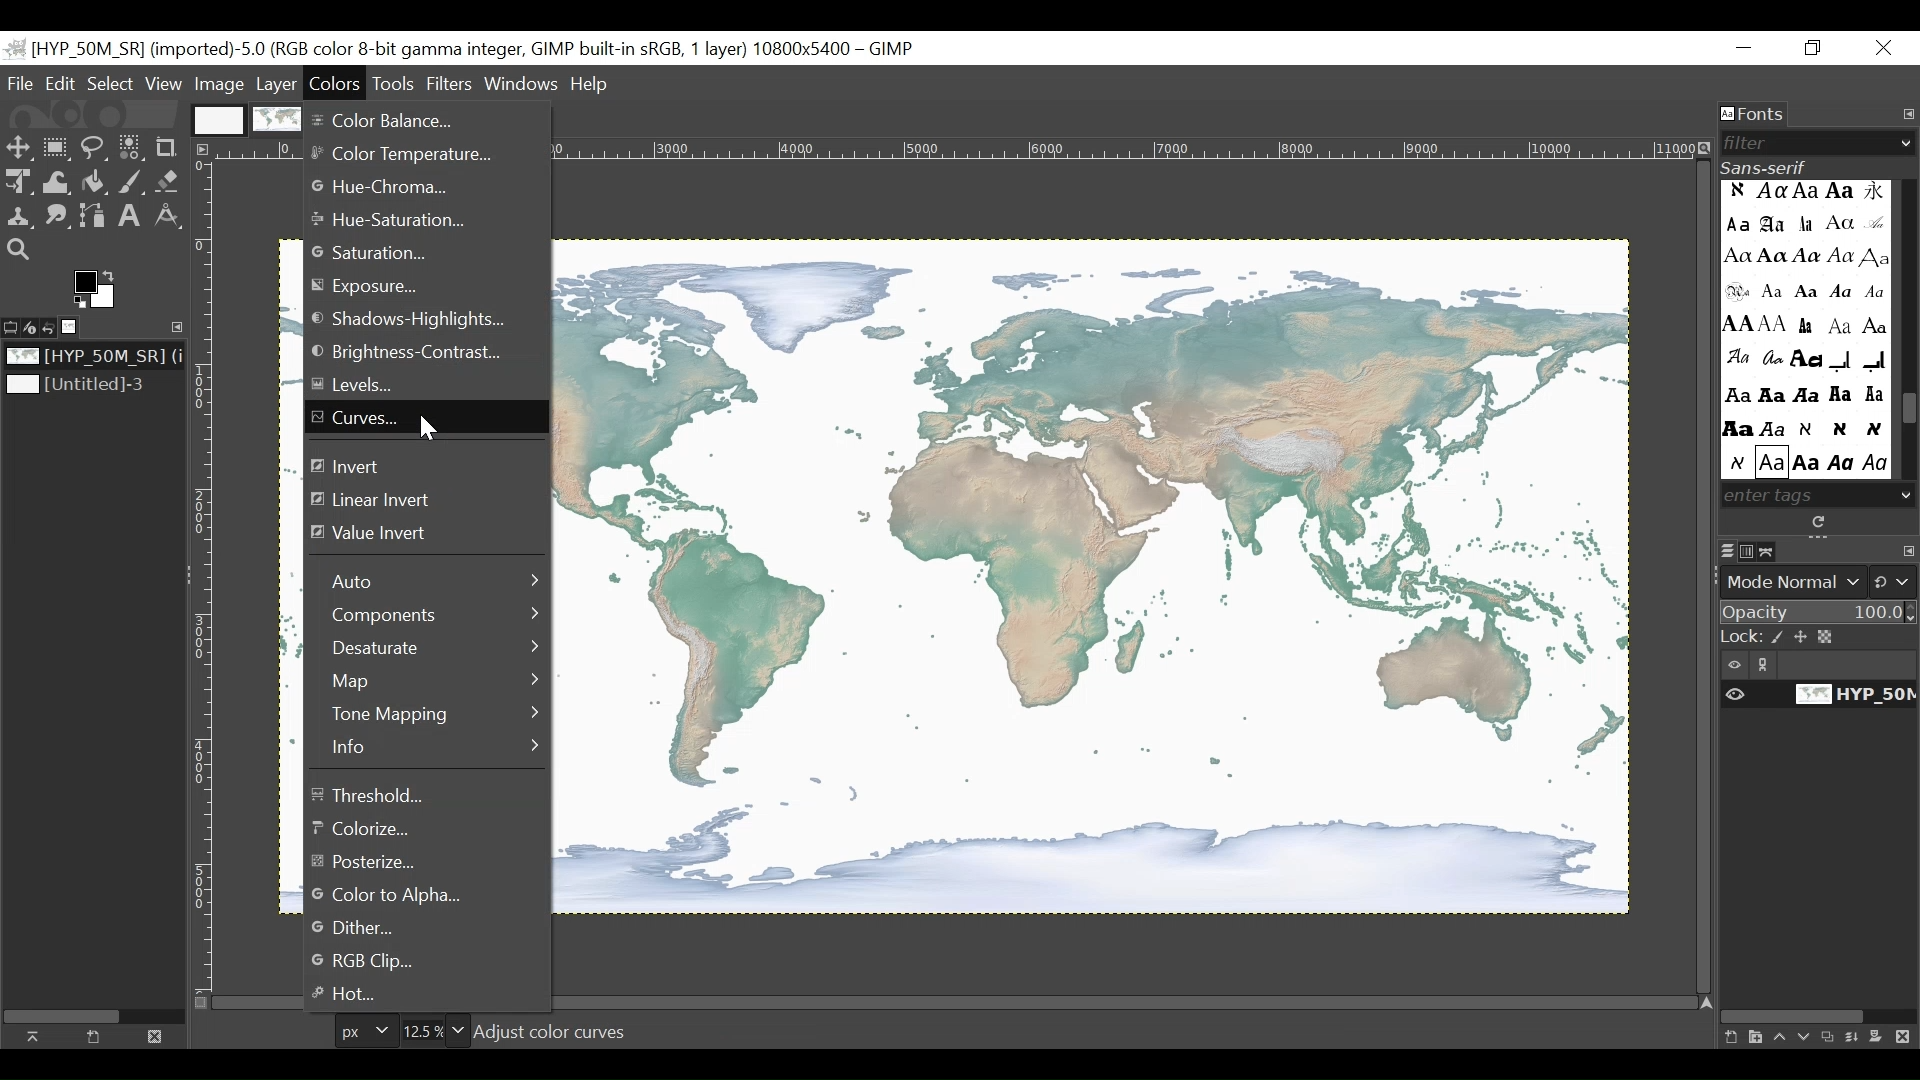 Image resolution: width=1920 pixels, height=1080 pixels. Describe the element at coordinates (379, 829) in the screenshot. I see `Colorize` at that location.